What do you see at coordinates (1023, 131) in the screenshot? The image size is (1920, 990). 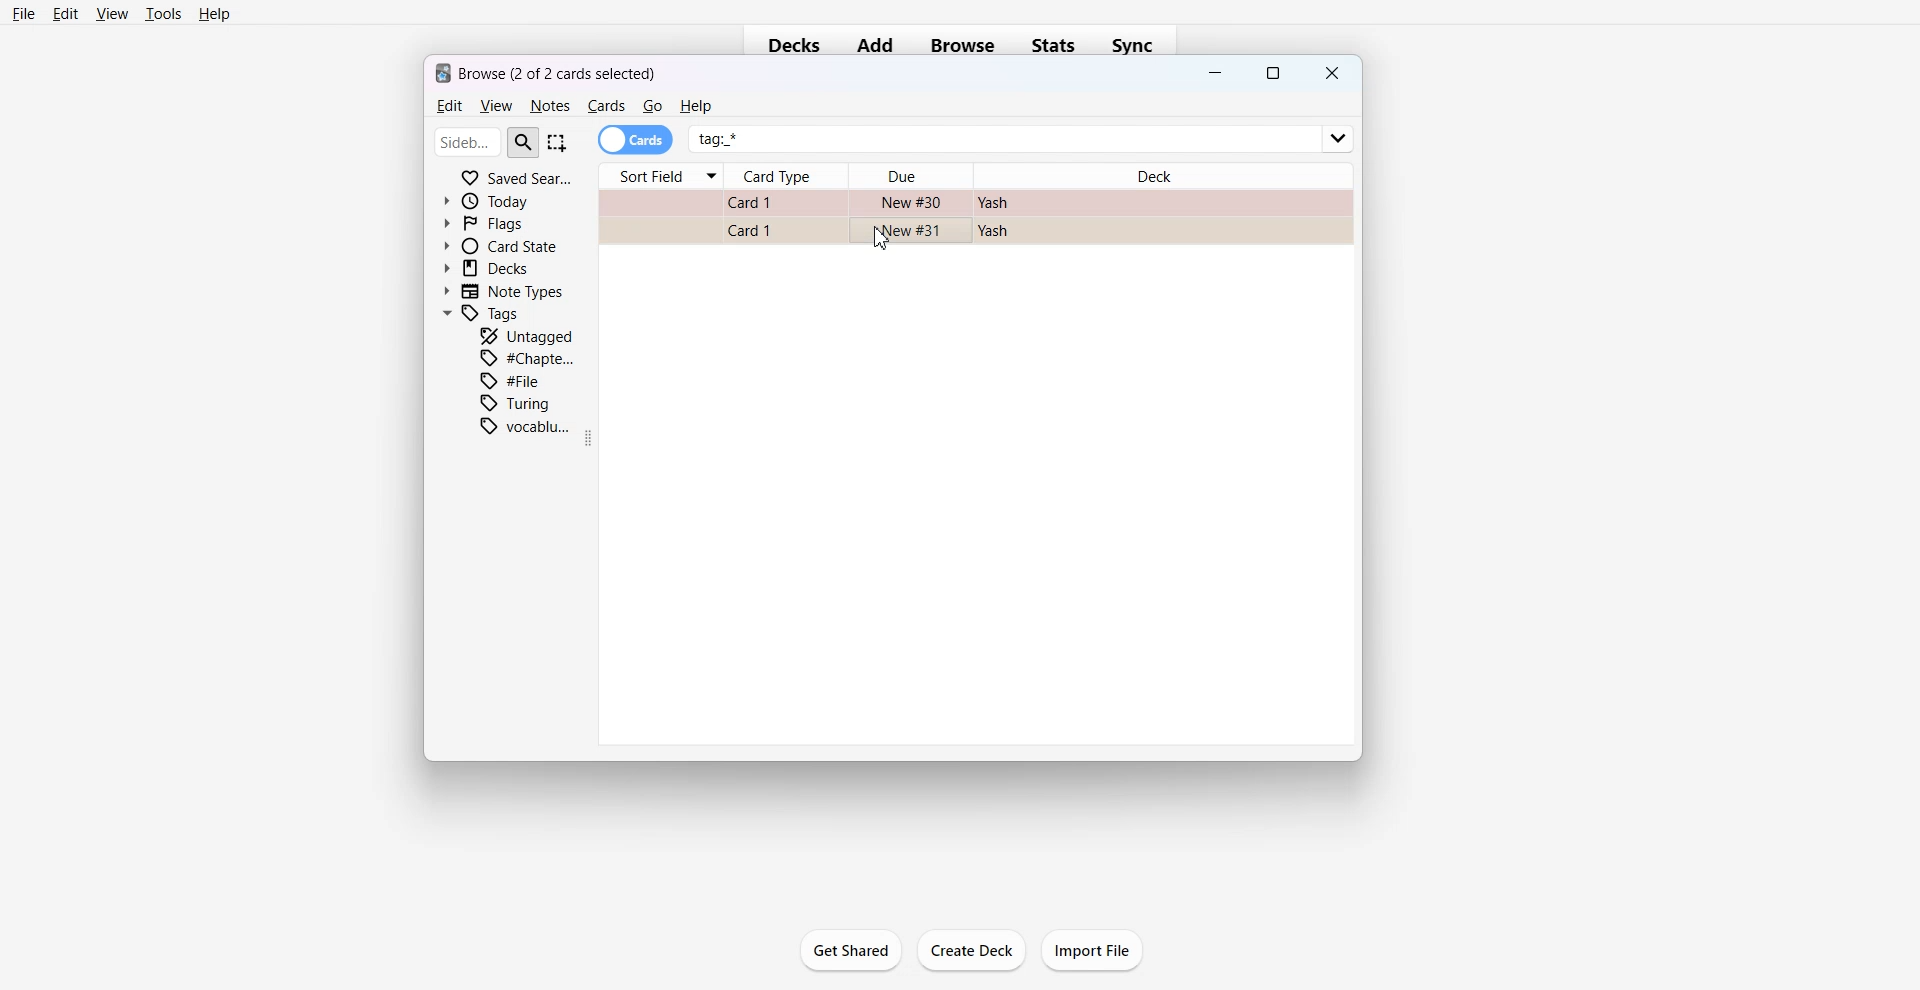 I see `tag *` at bounding box center [1023, 131].